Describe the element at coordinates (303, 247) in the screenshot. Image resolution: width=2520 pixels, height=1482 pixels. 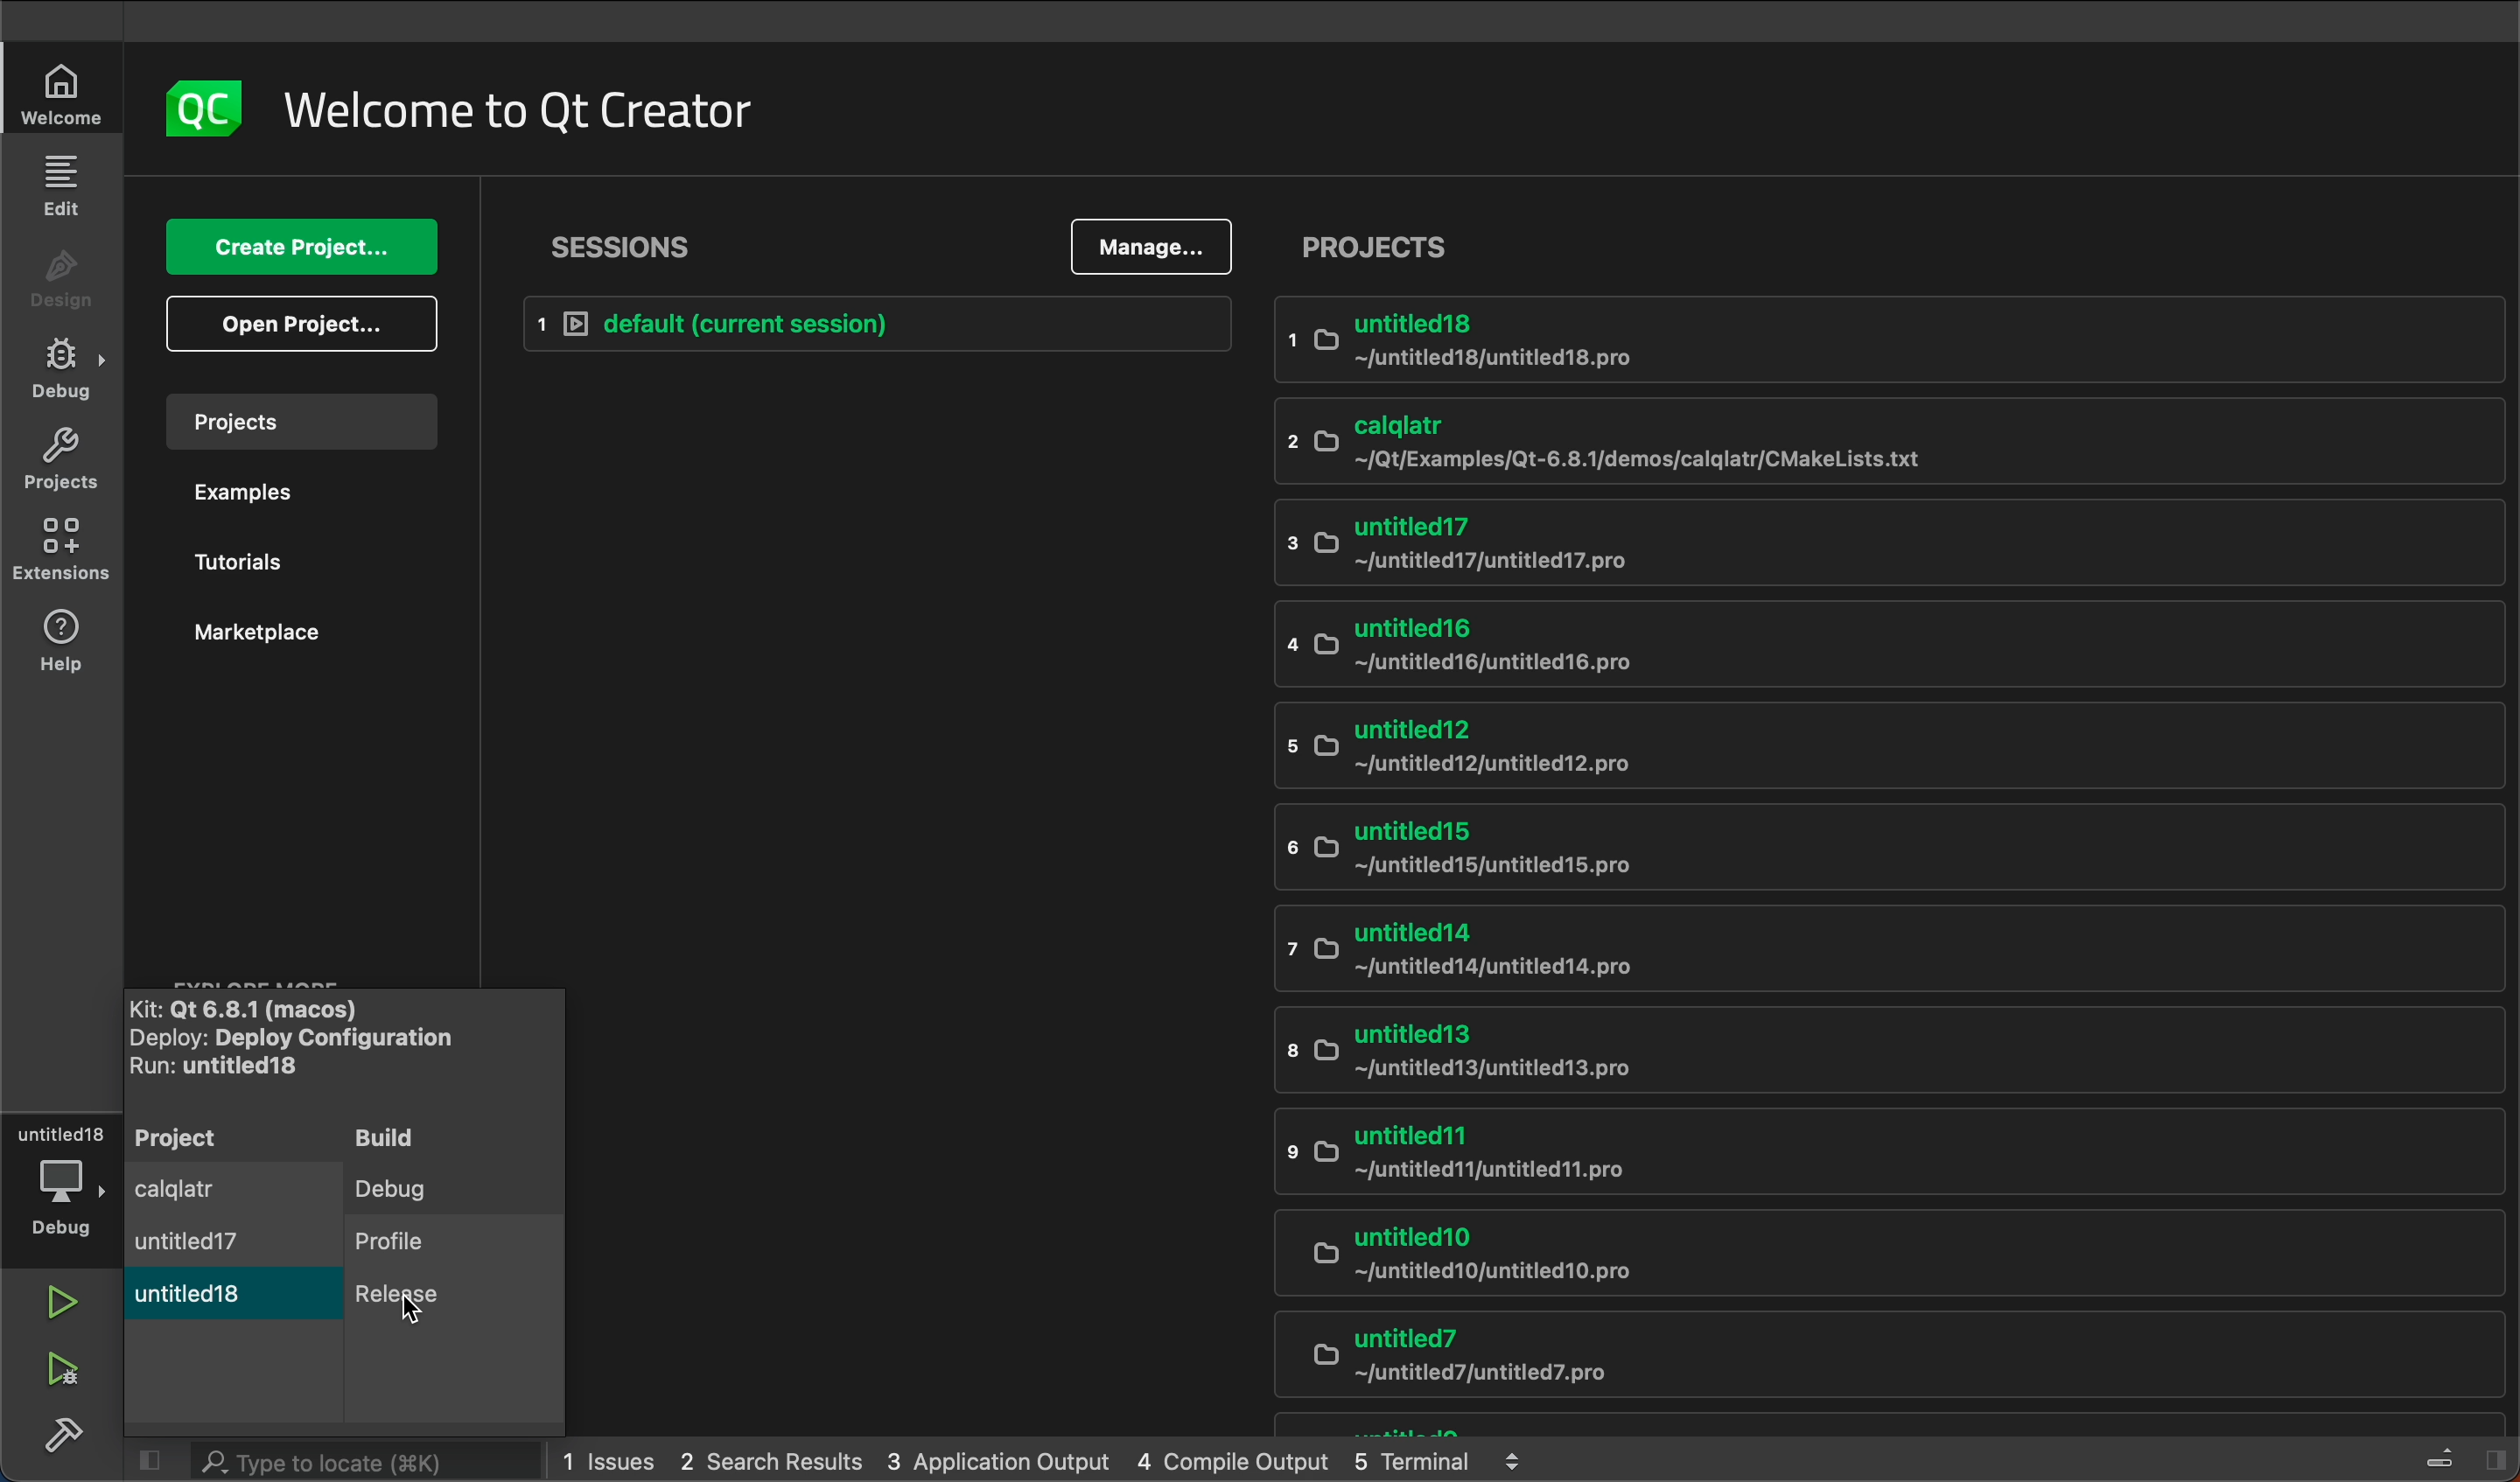
I see `create` at that location.